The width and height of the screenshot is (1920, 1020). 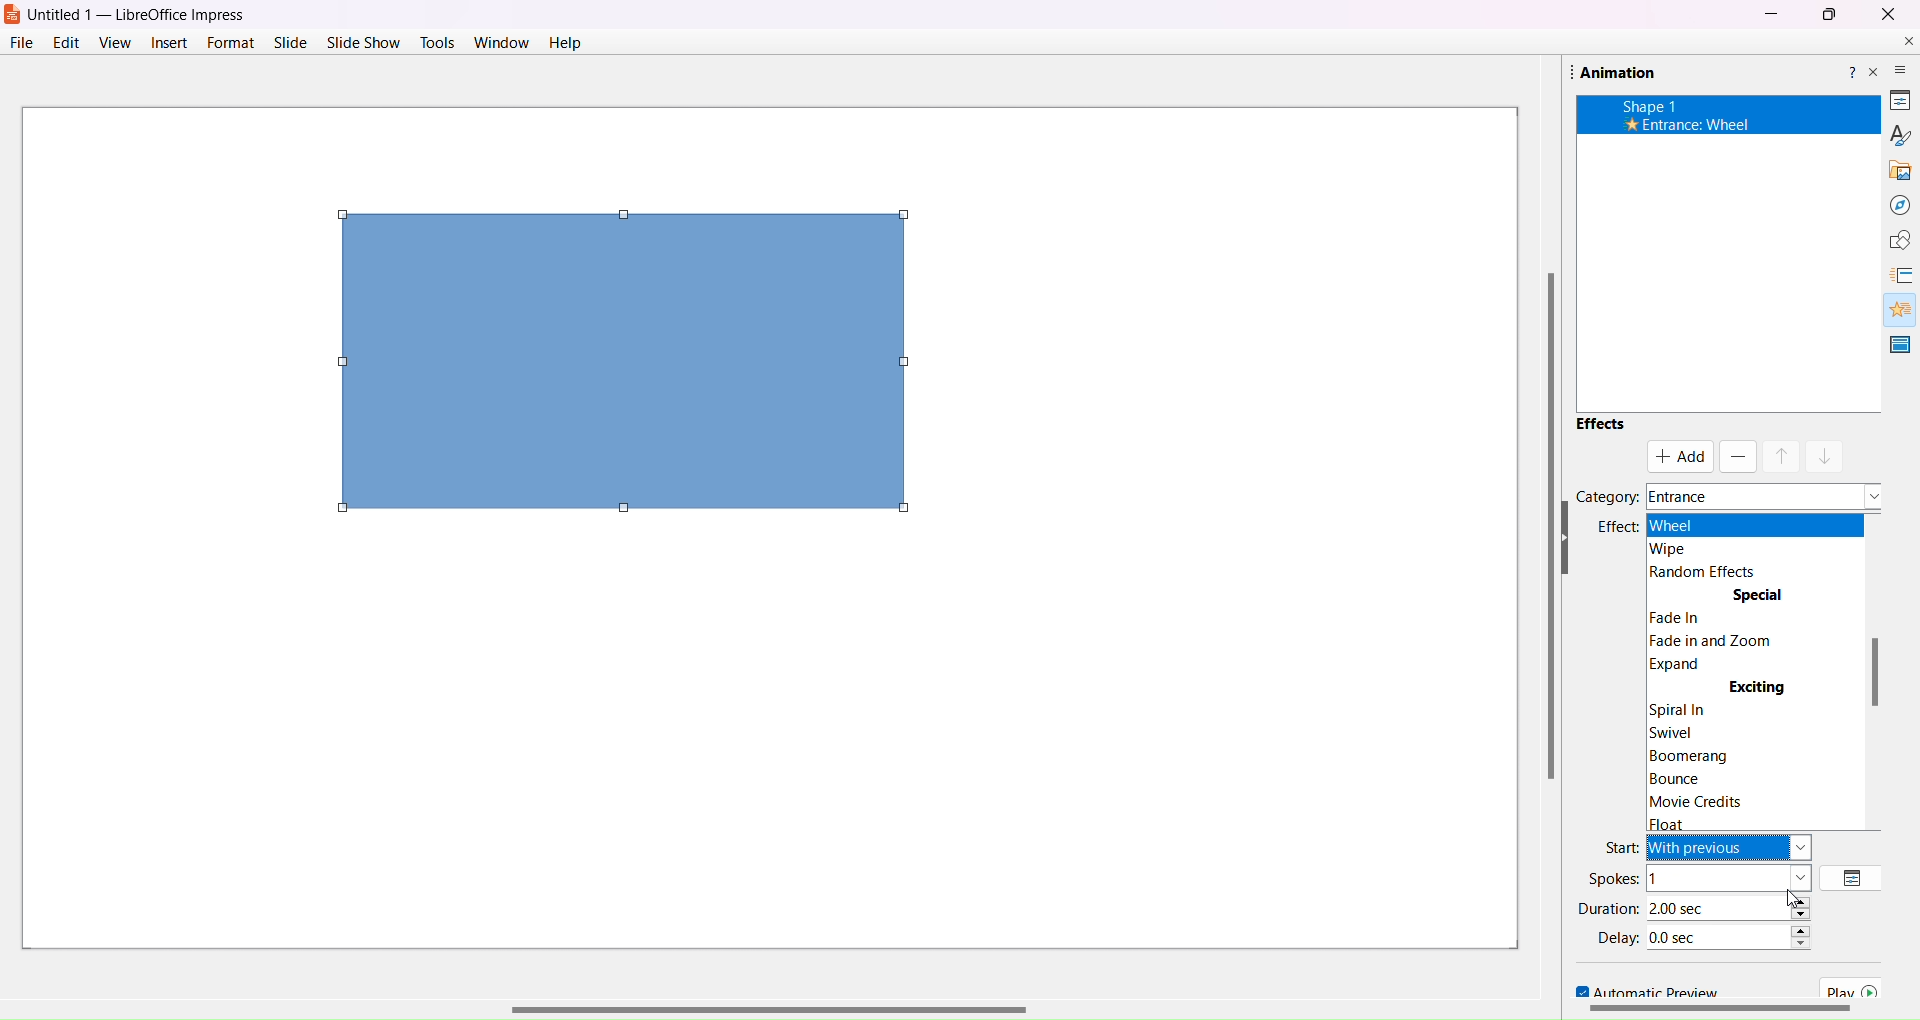 I want to click on Option, so click(x=1855, y=877).